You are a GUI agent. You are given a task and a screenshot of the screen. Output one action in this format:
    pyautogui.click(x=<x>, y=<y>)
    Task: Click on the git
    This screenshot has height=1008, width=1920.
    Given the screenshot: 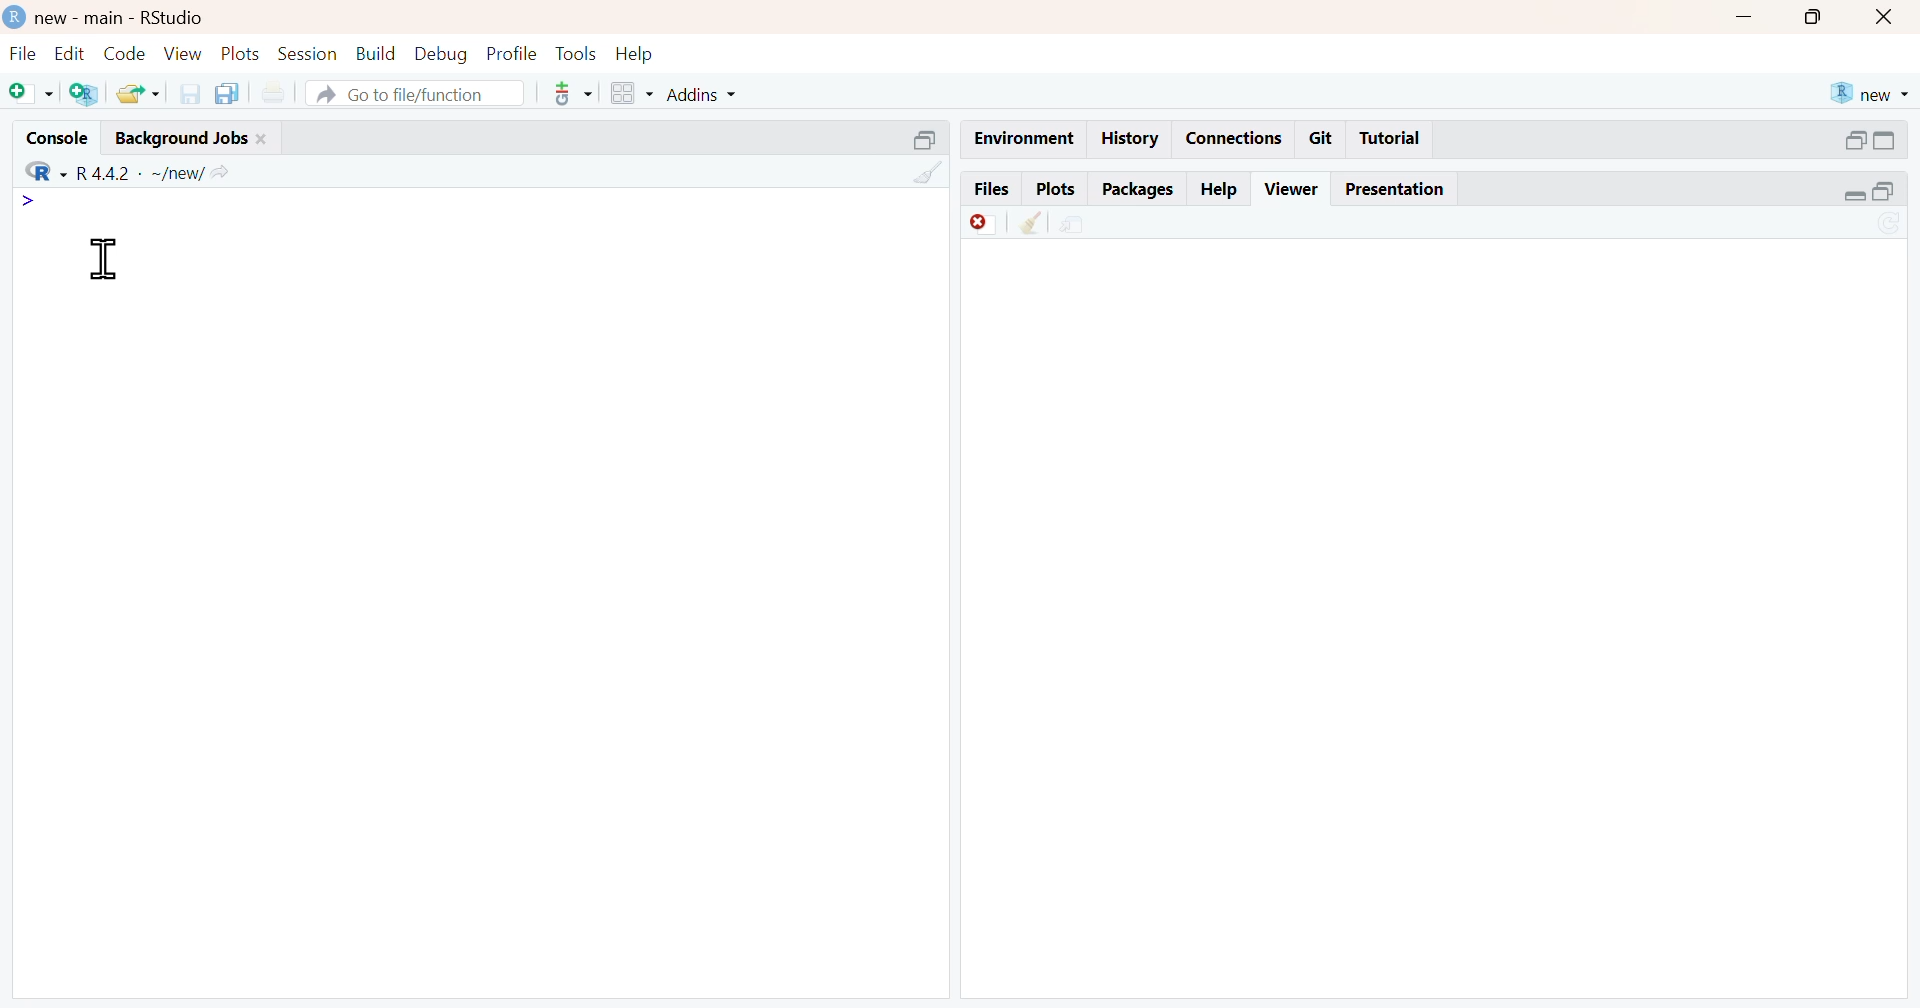 What is the action you would take?
    pyautogui.click(x=1324, y=138)
    